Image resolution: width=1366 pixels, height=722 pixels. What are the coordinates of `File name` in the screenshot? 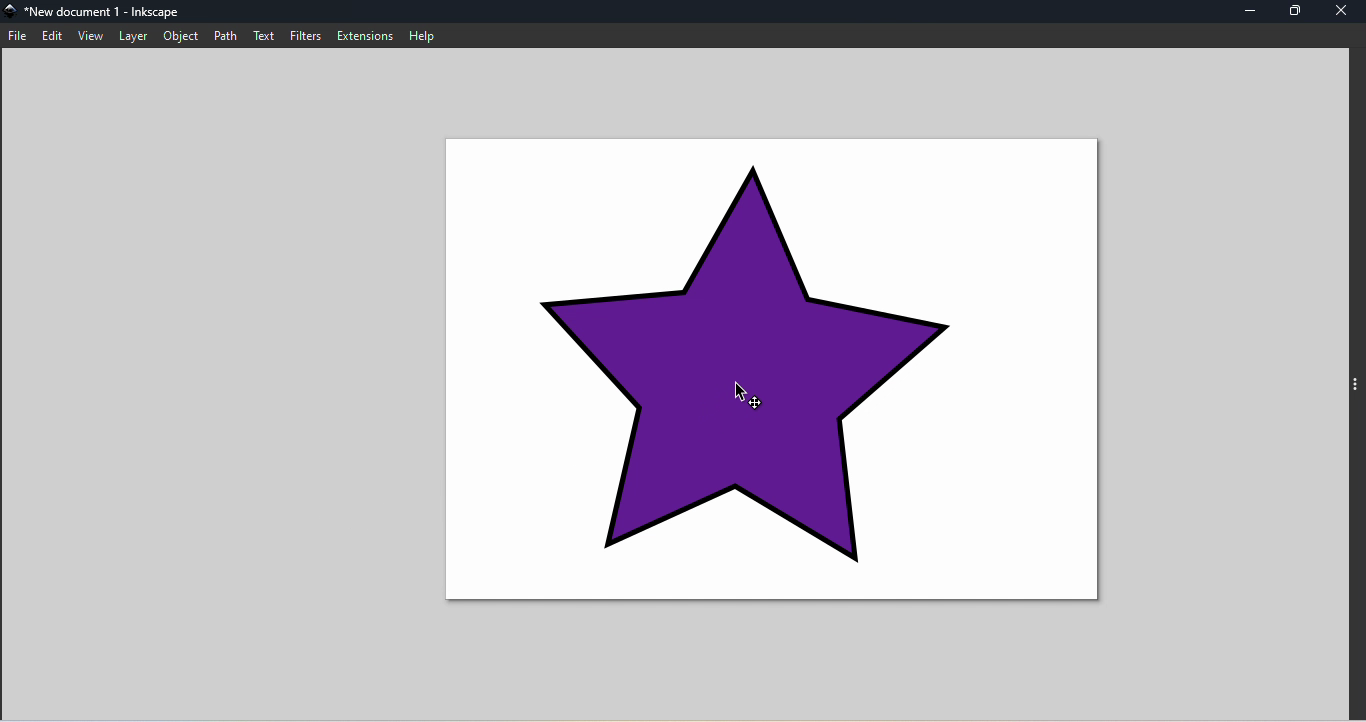 It's located at (102, 11).